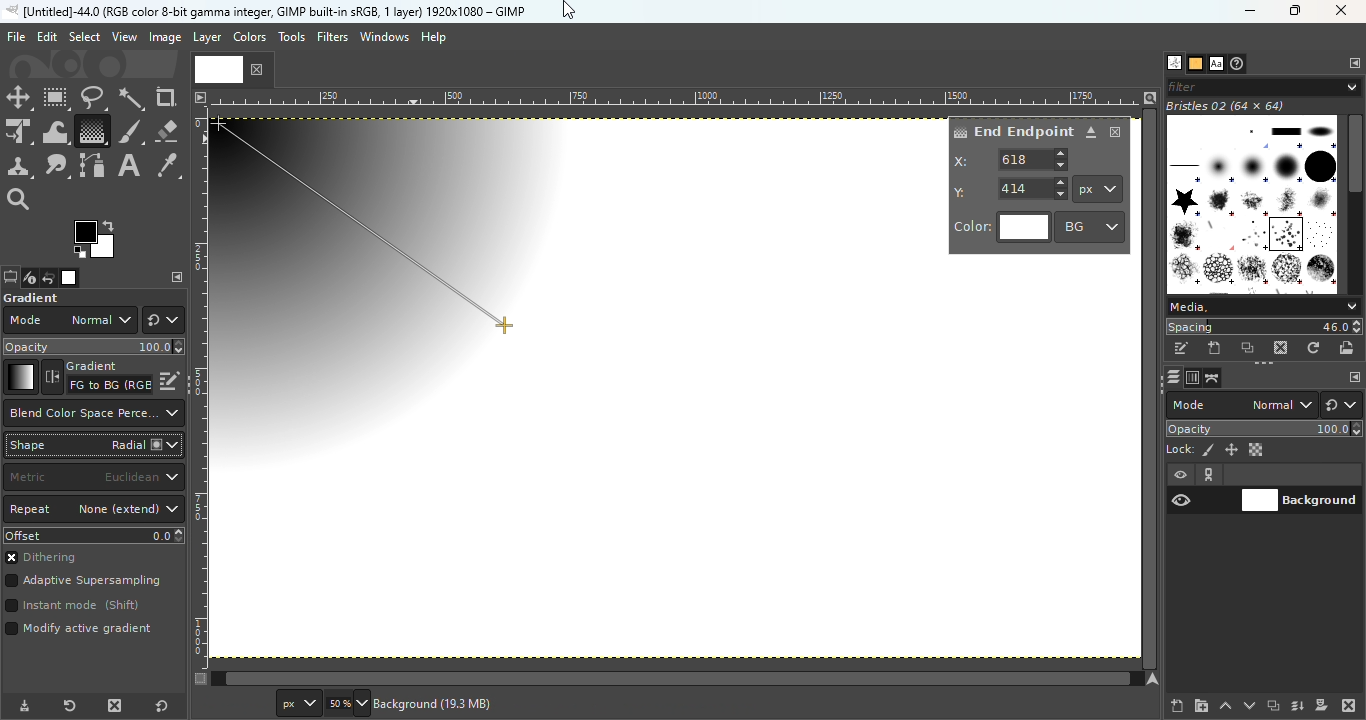  Describe the element at coordinates (92, 413) in the screenshot. I see `Which color space to use when blending RGB gradient segments` at that location.